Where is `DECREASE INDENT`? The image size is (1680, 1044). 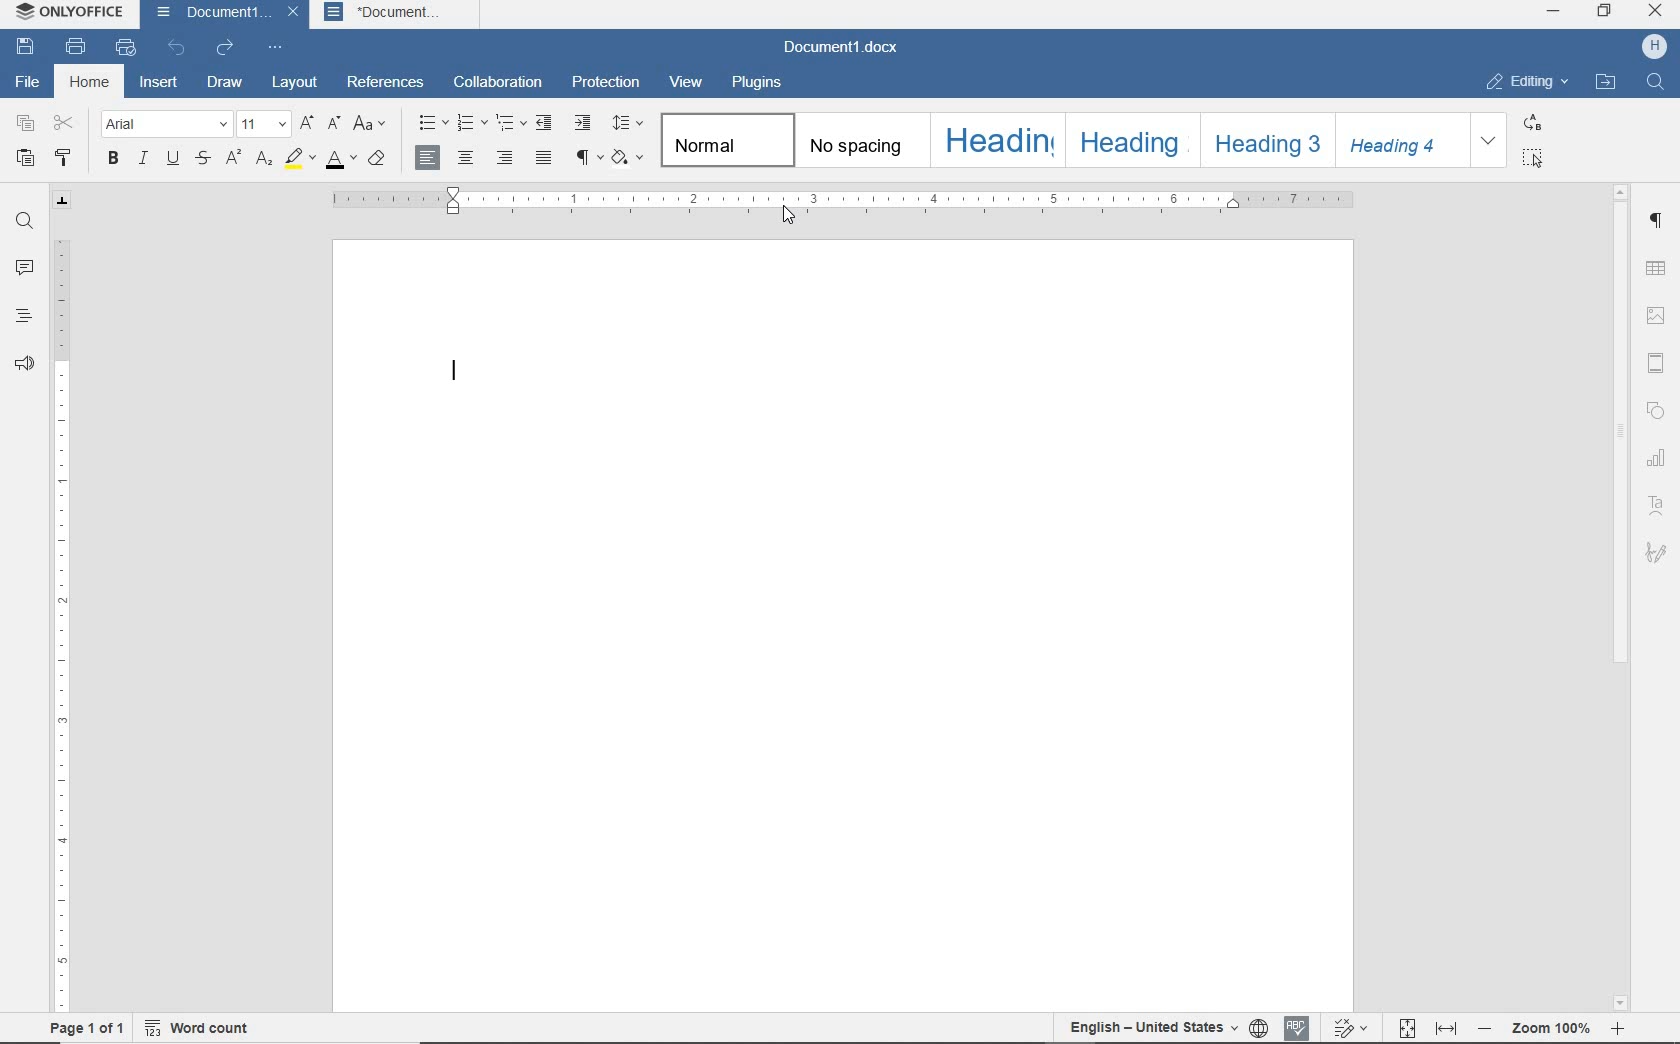
DECREASE INDENT is located at coordinates (545, 123).